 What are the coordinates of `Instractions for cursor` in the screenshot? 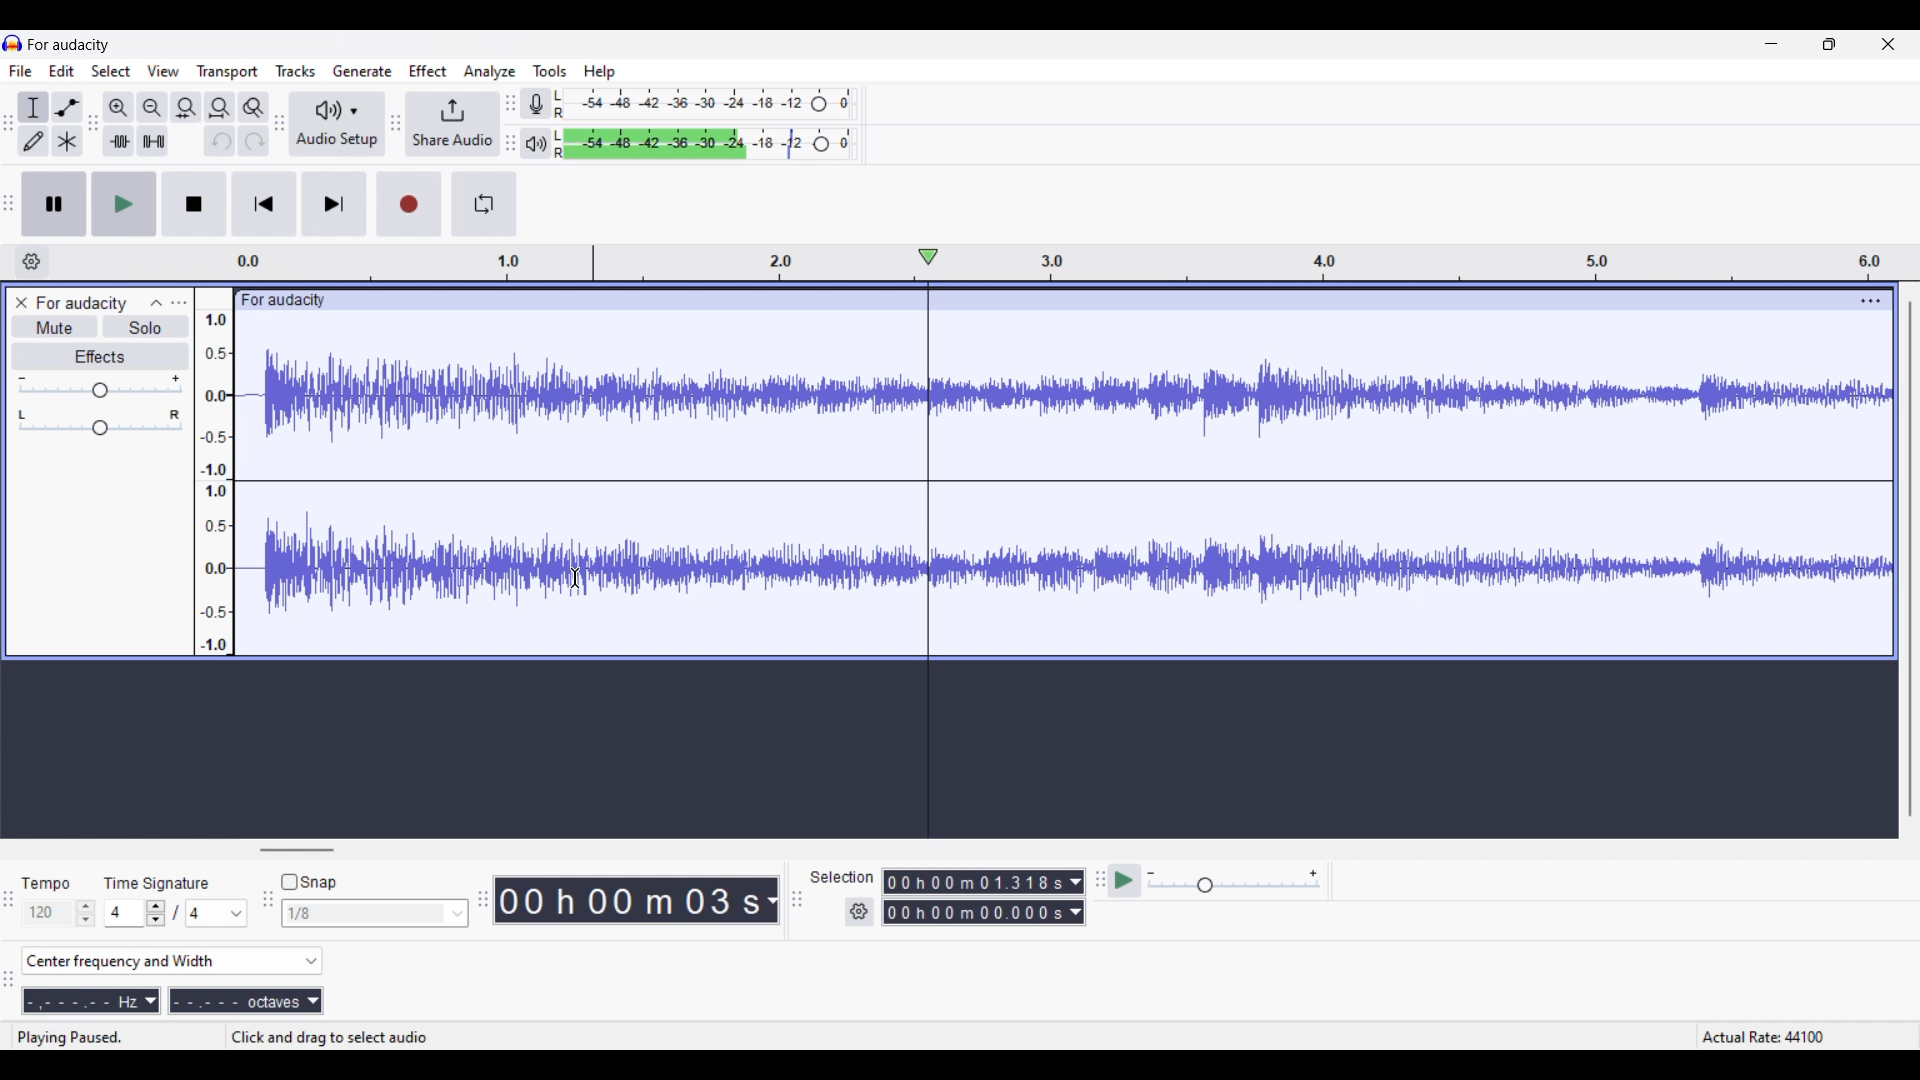 It's located at (333, 1036).